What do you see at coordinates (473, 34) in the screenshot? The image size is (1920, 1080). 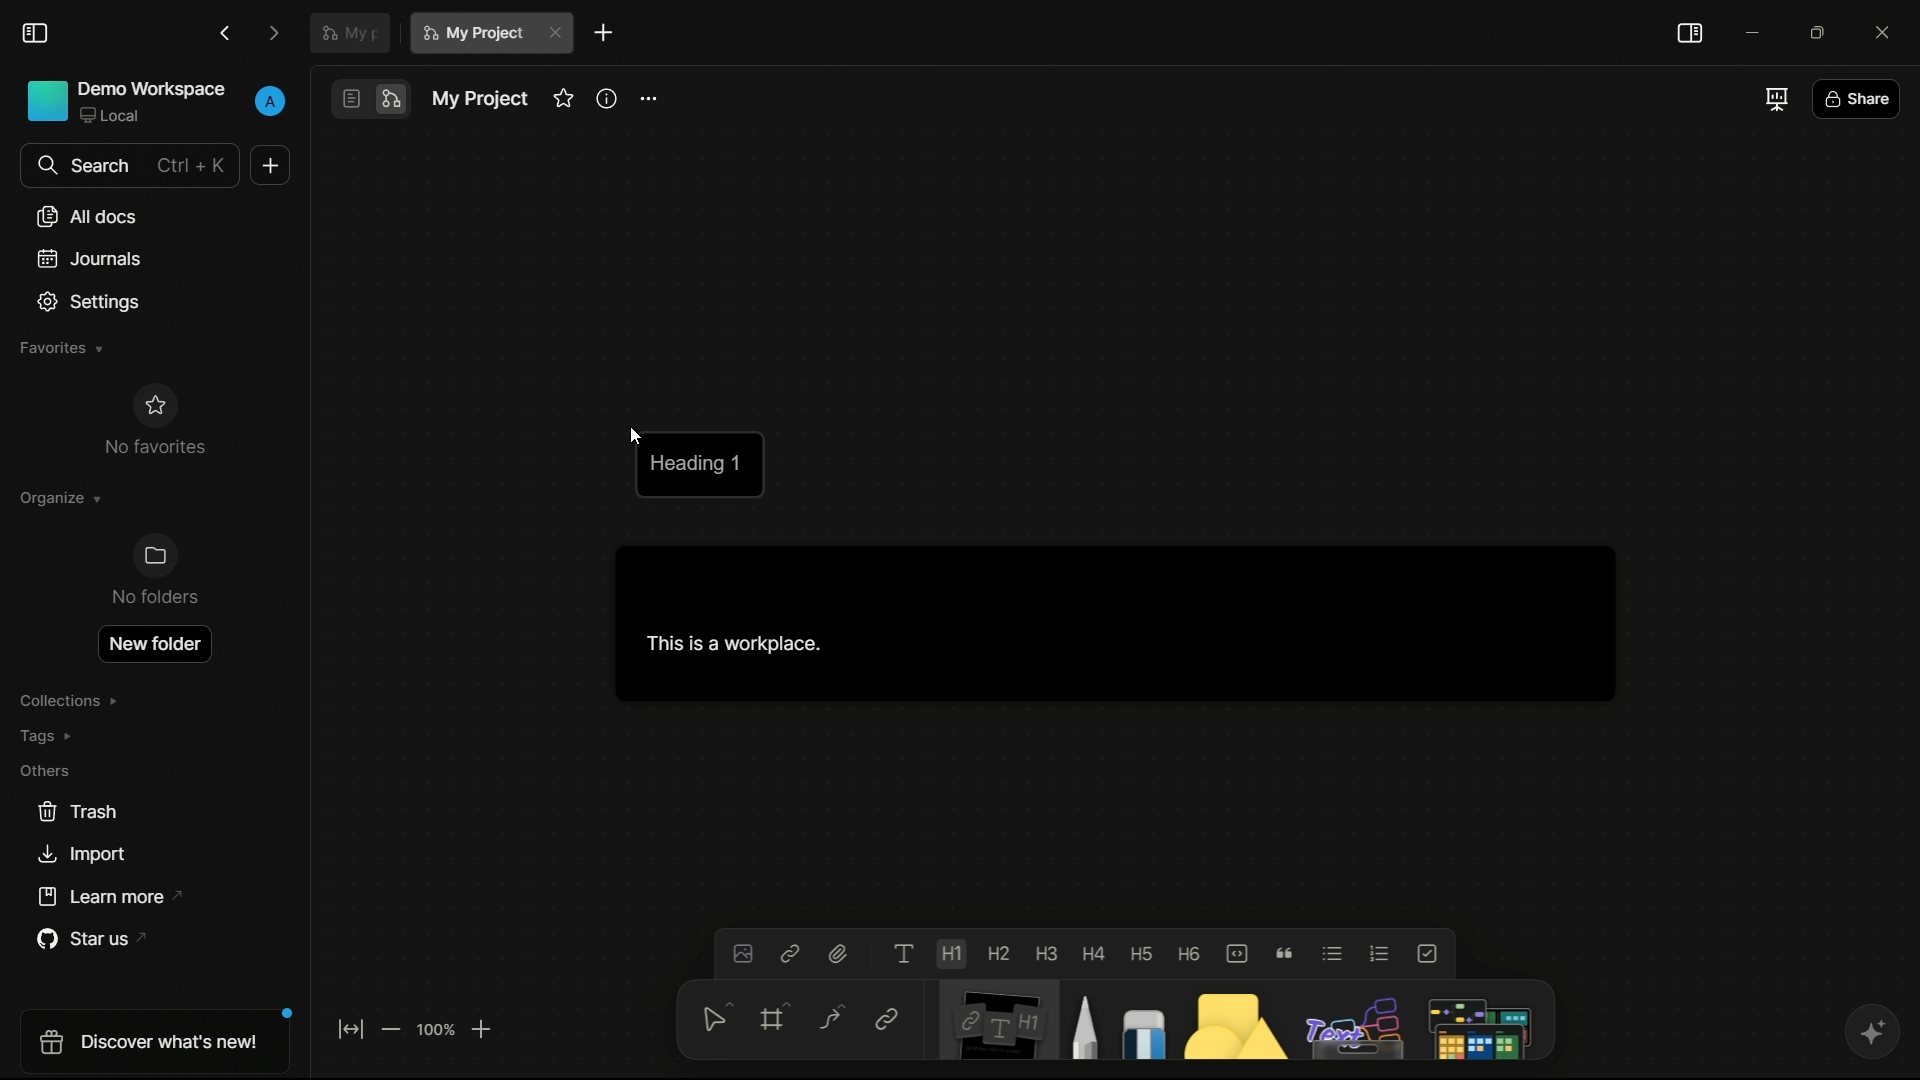 I see `current document name` at bounding box center [473, 34].